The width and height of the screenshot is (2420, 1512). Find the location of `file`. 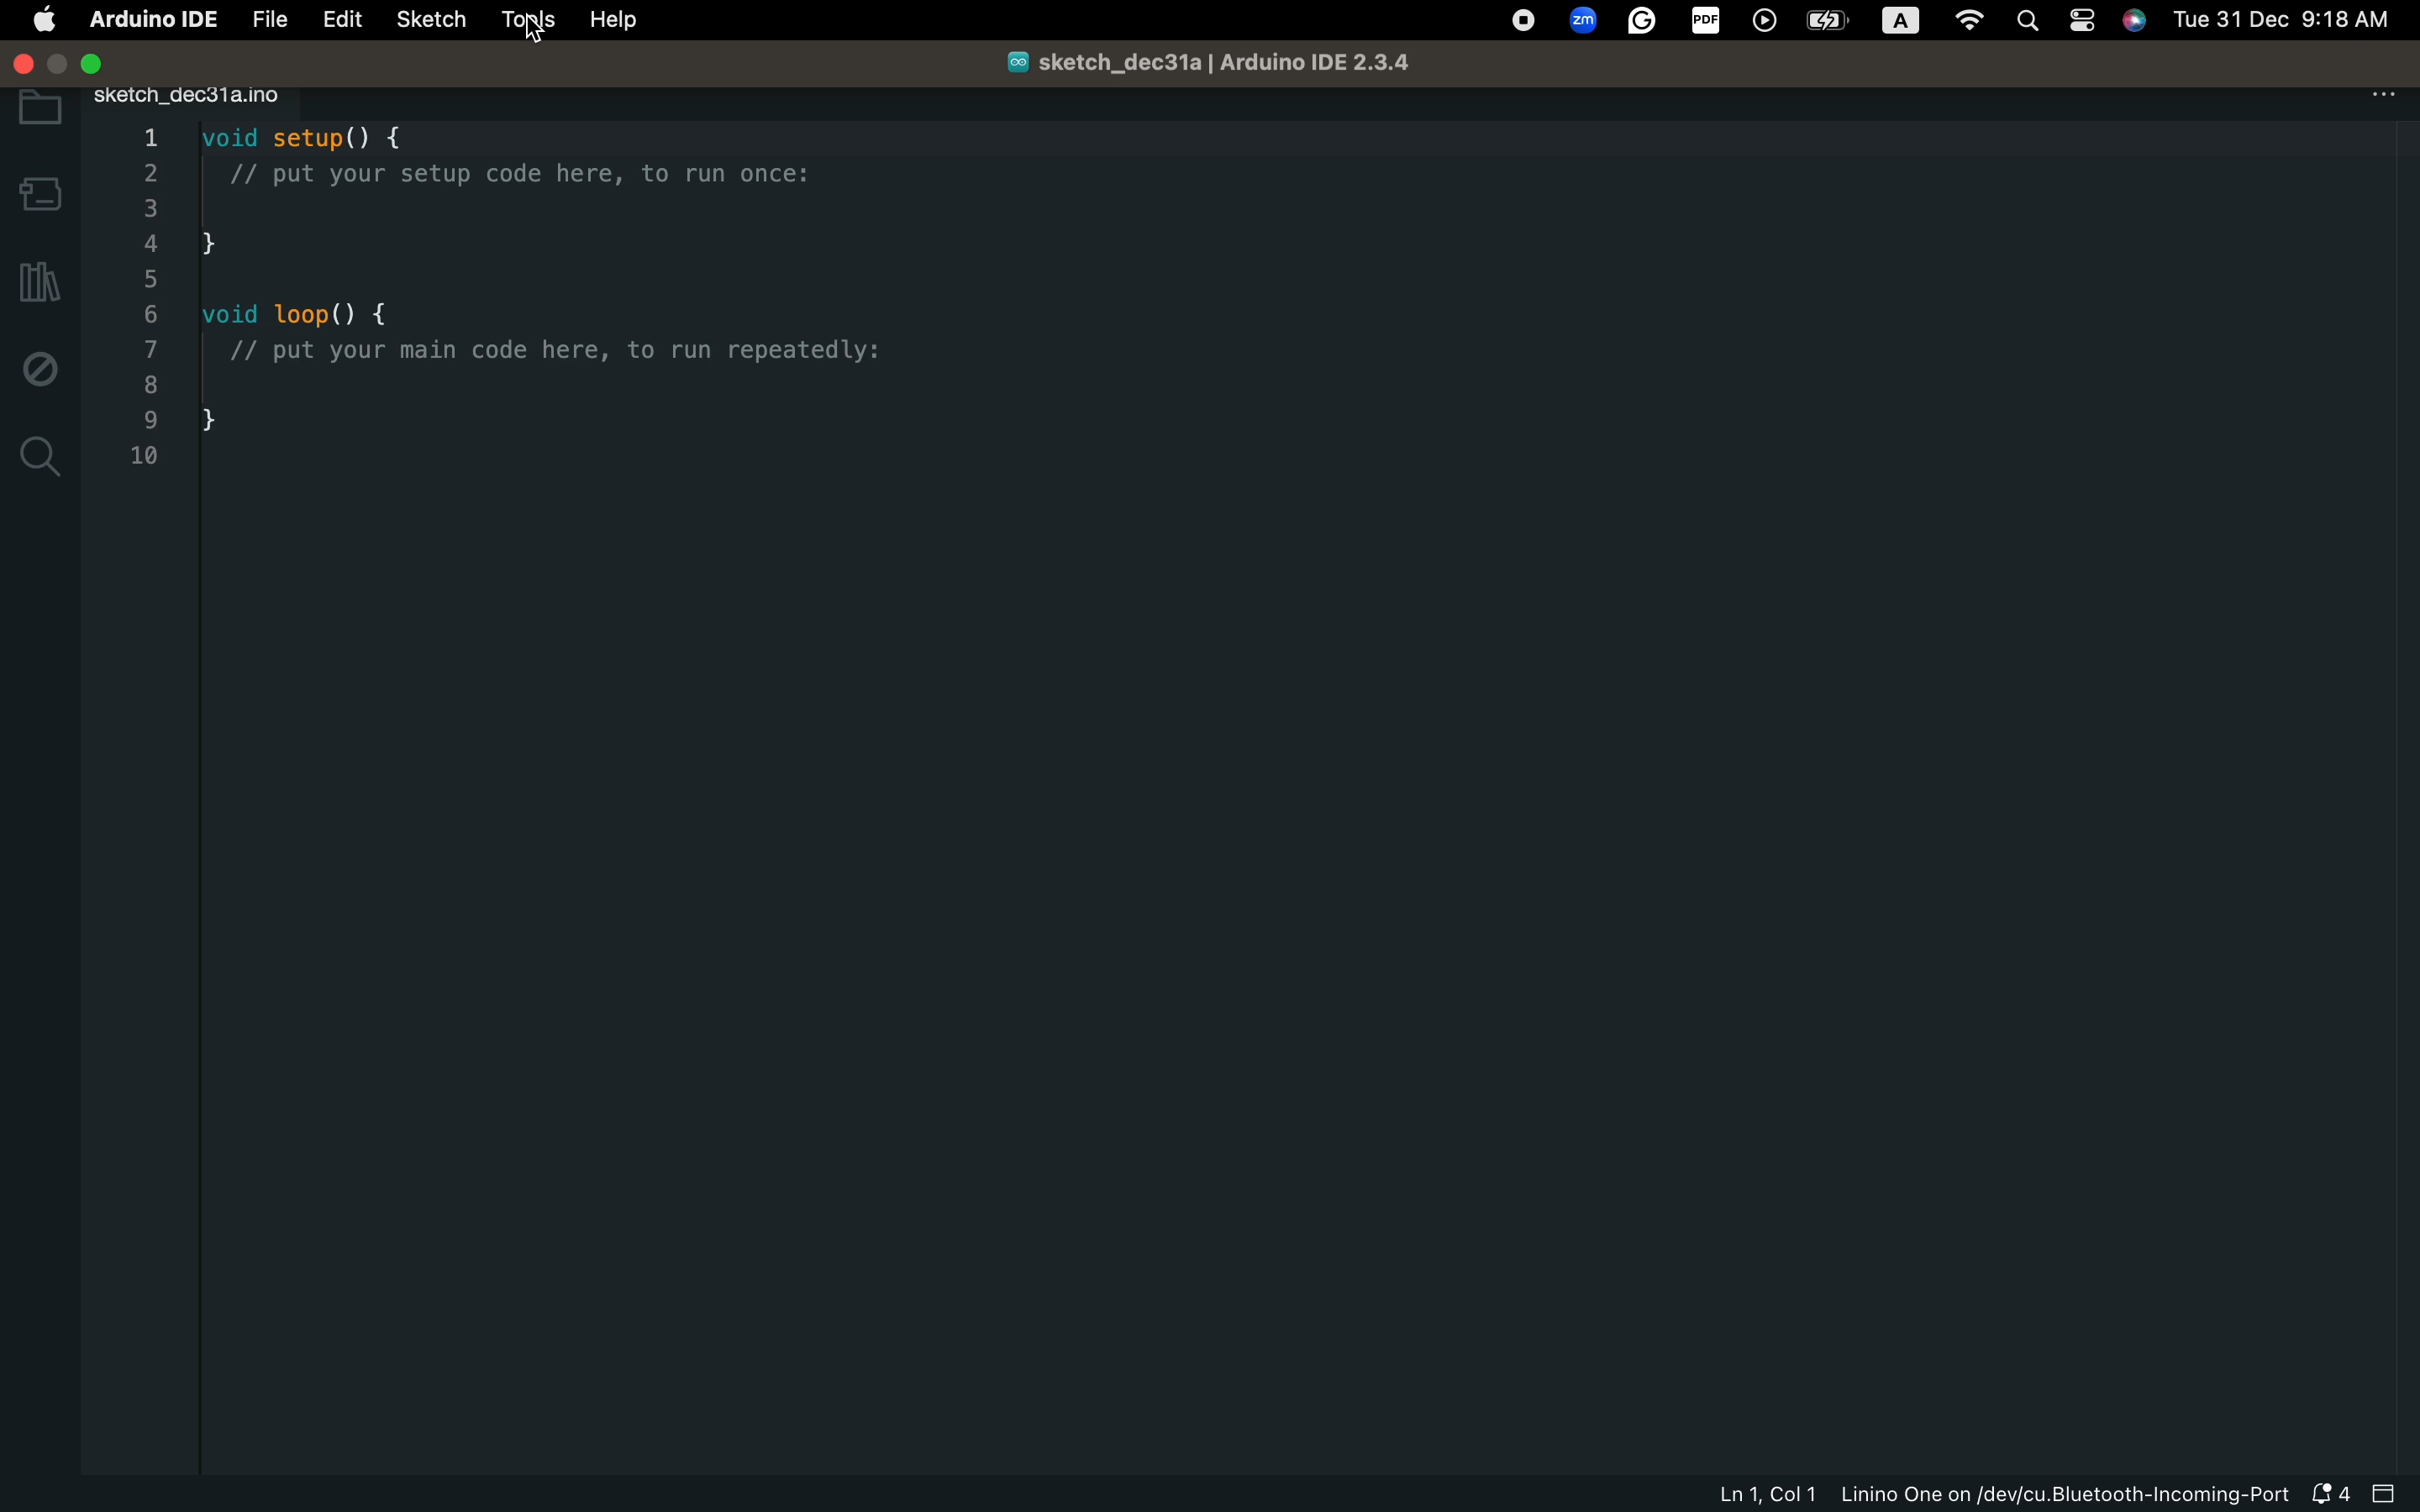

file is located at coordinates (268, 22).